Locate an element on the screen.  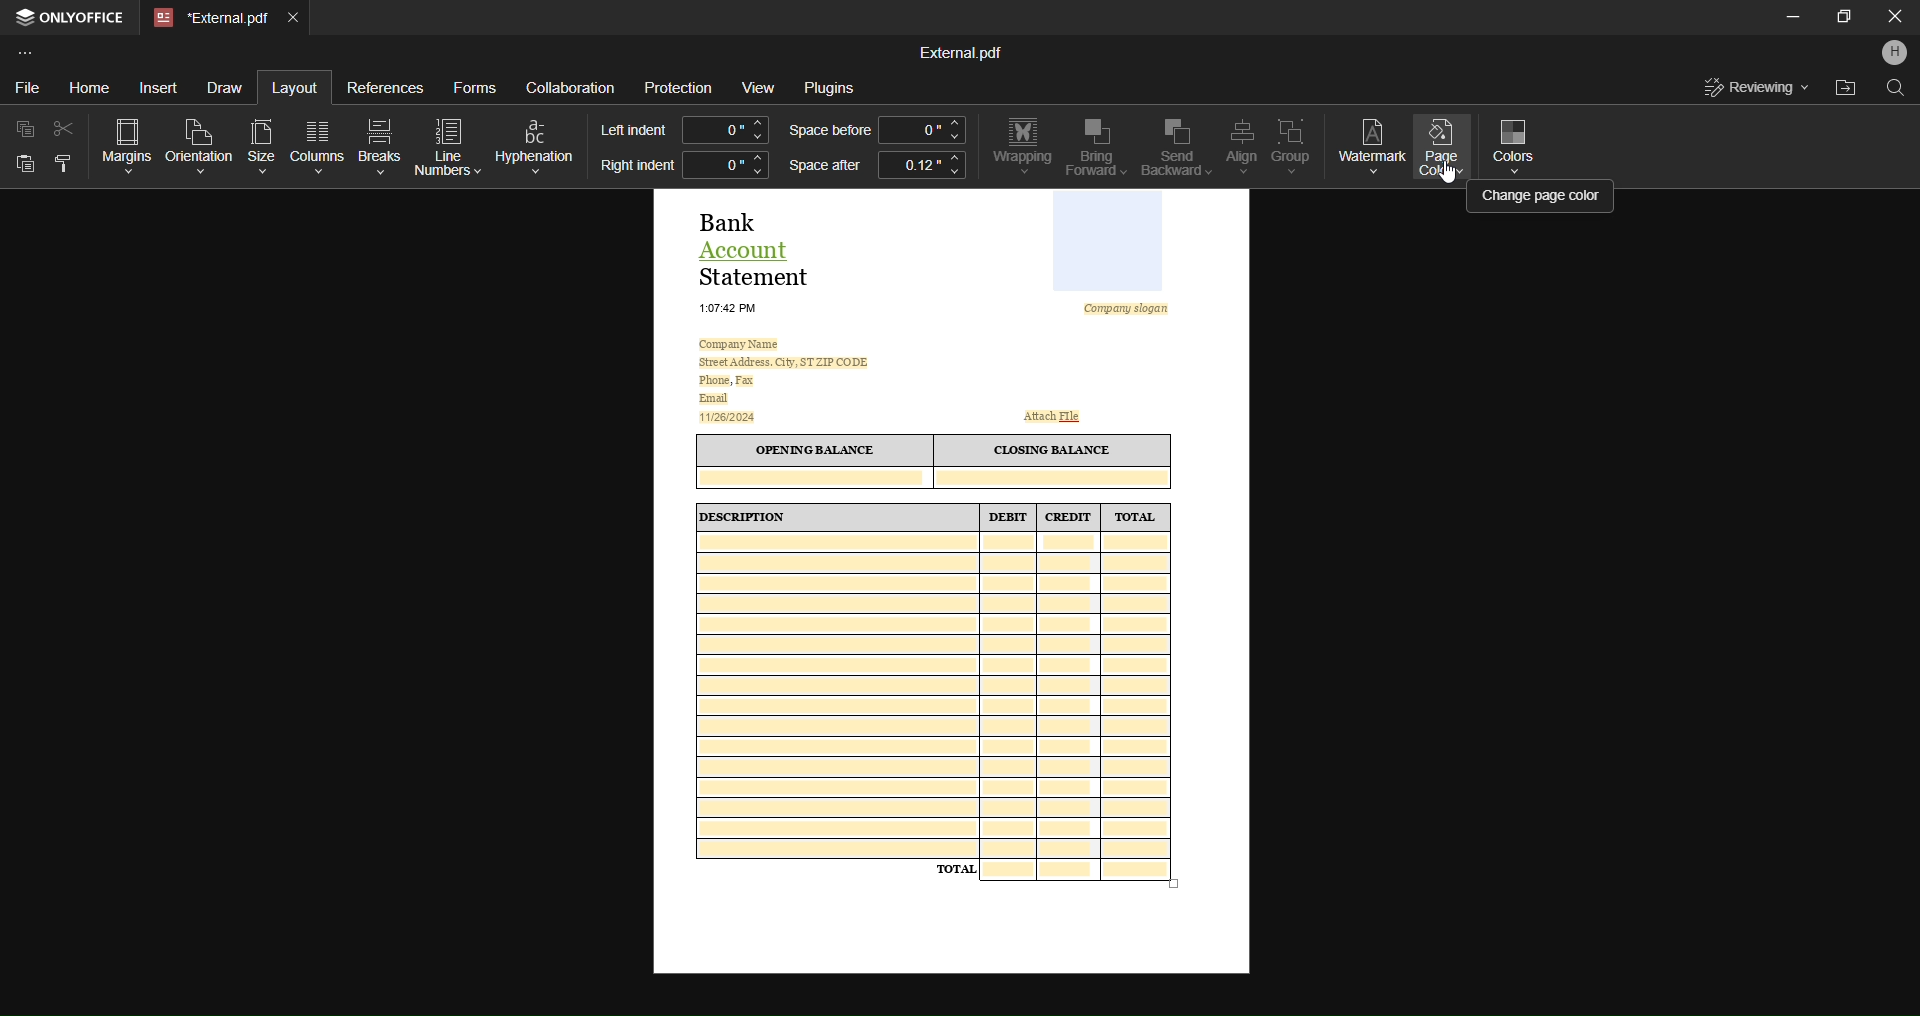
Profile is located at coordinates (1891, 55).